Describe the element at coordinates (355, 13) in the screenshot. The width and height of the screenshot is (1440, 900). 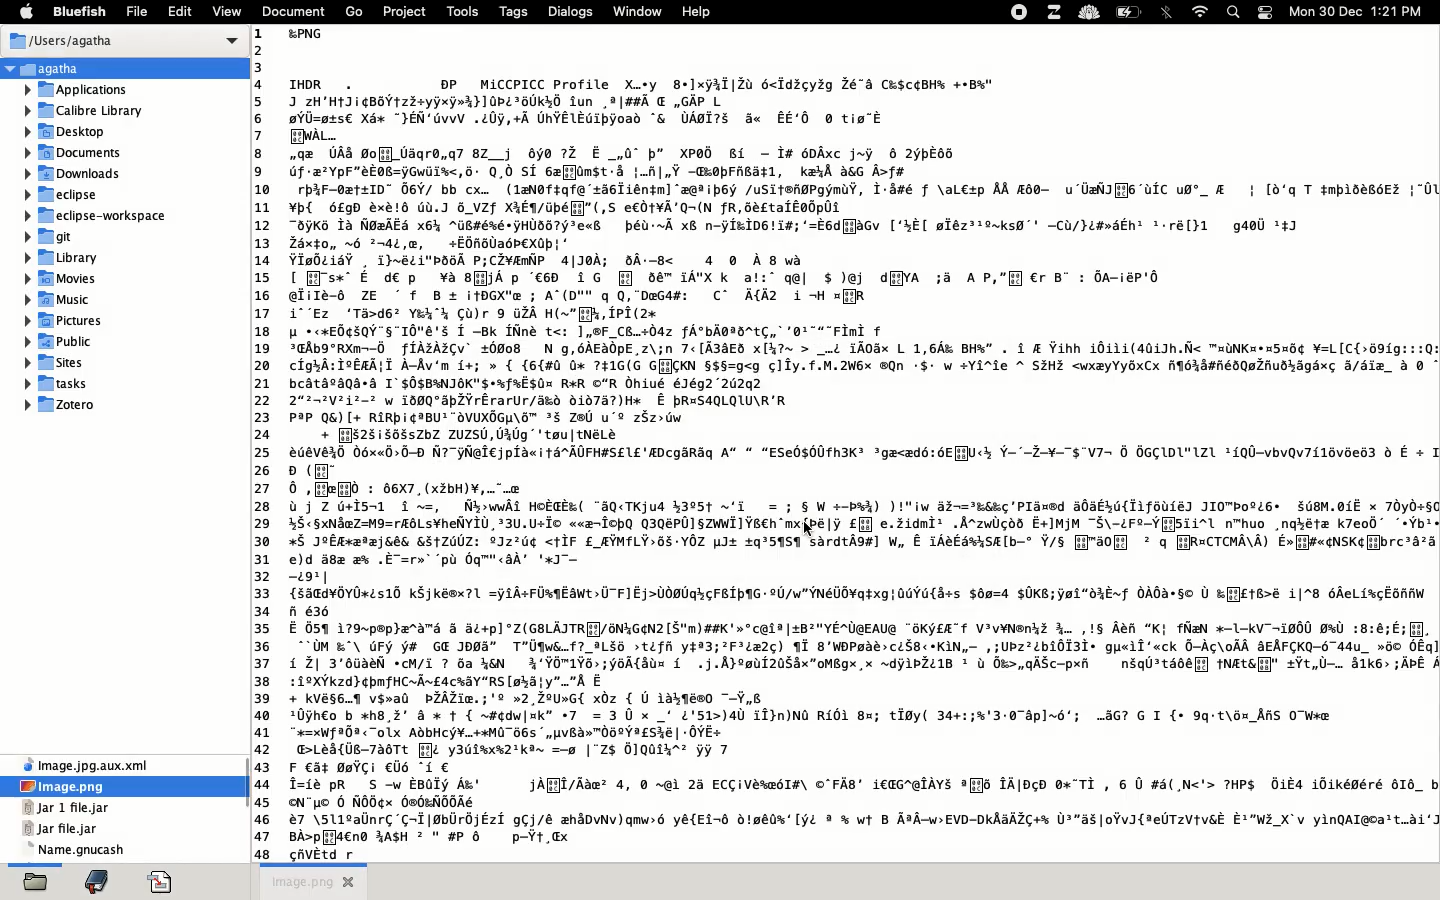
I see `go` at that location.